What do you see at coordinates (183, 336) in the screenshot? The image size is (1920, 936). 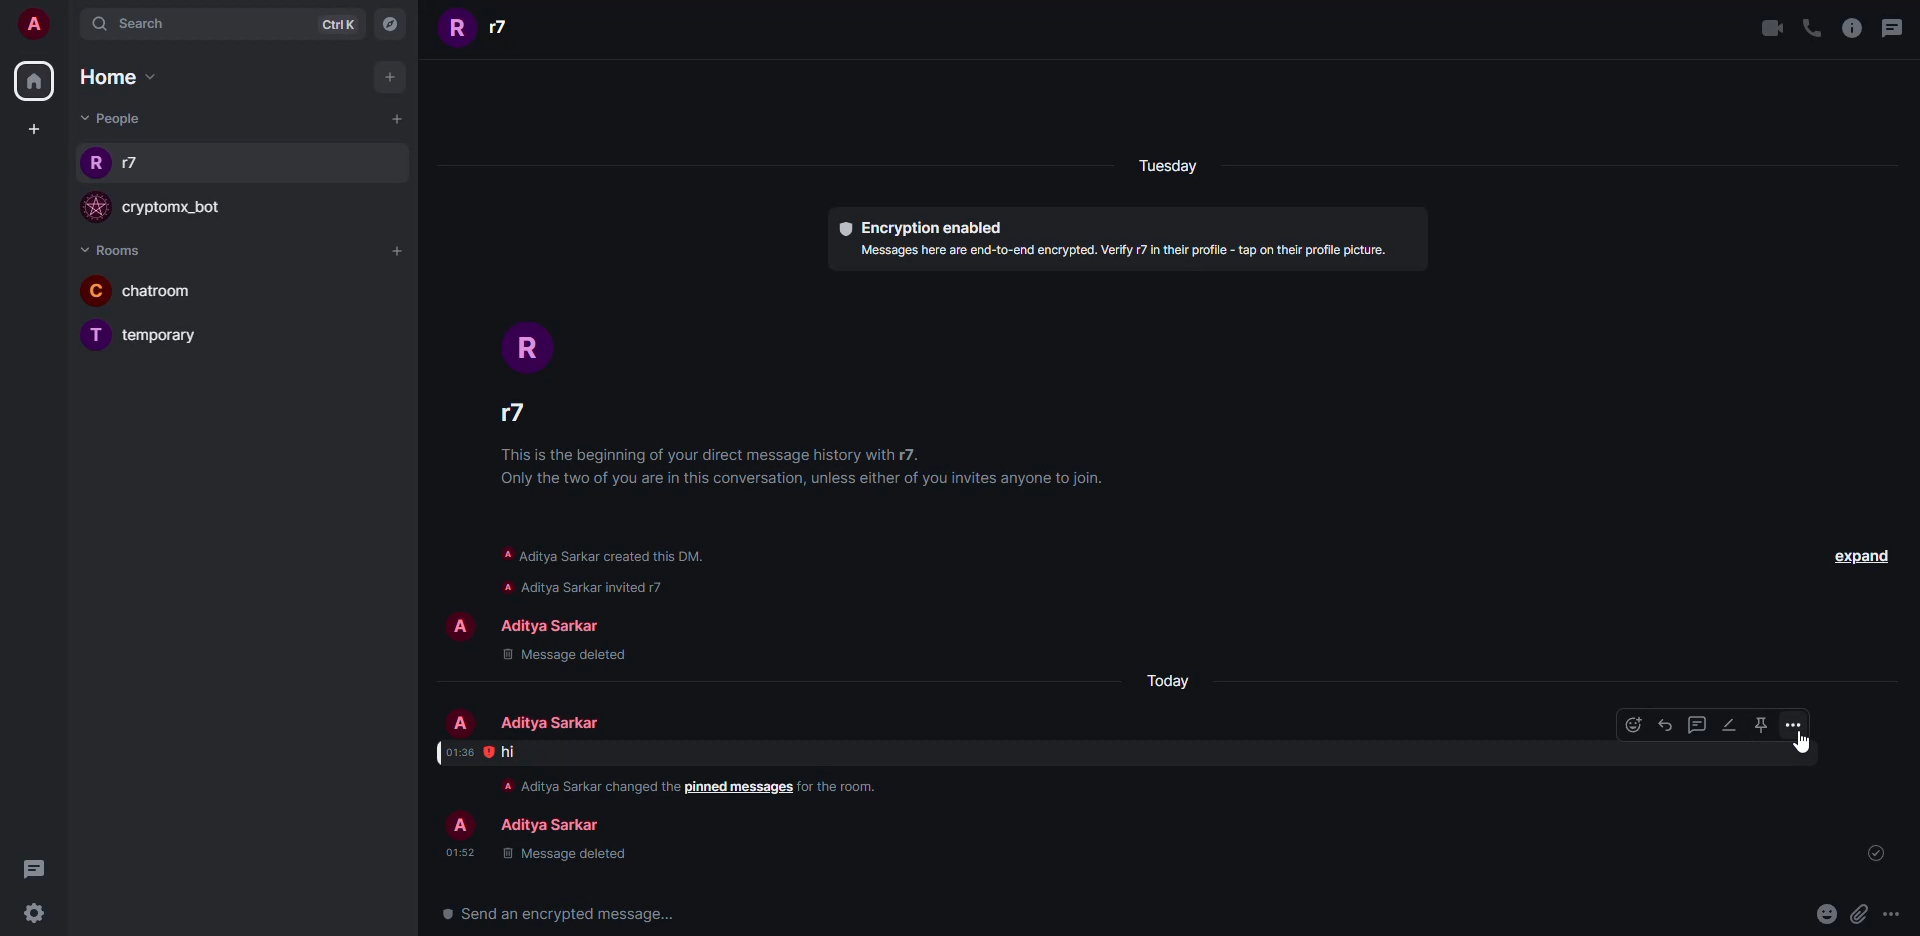 I see `room` at bounding box center [183, 336].